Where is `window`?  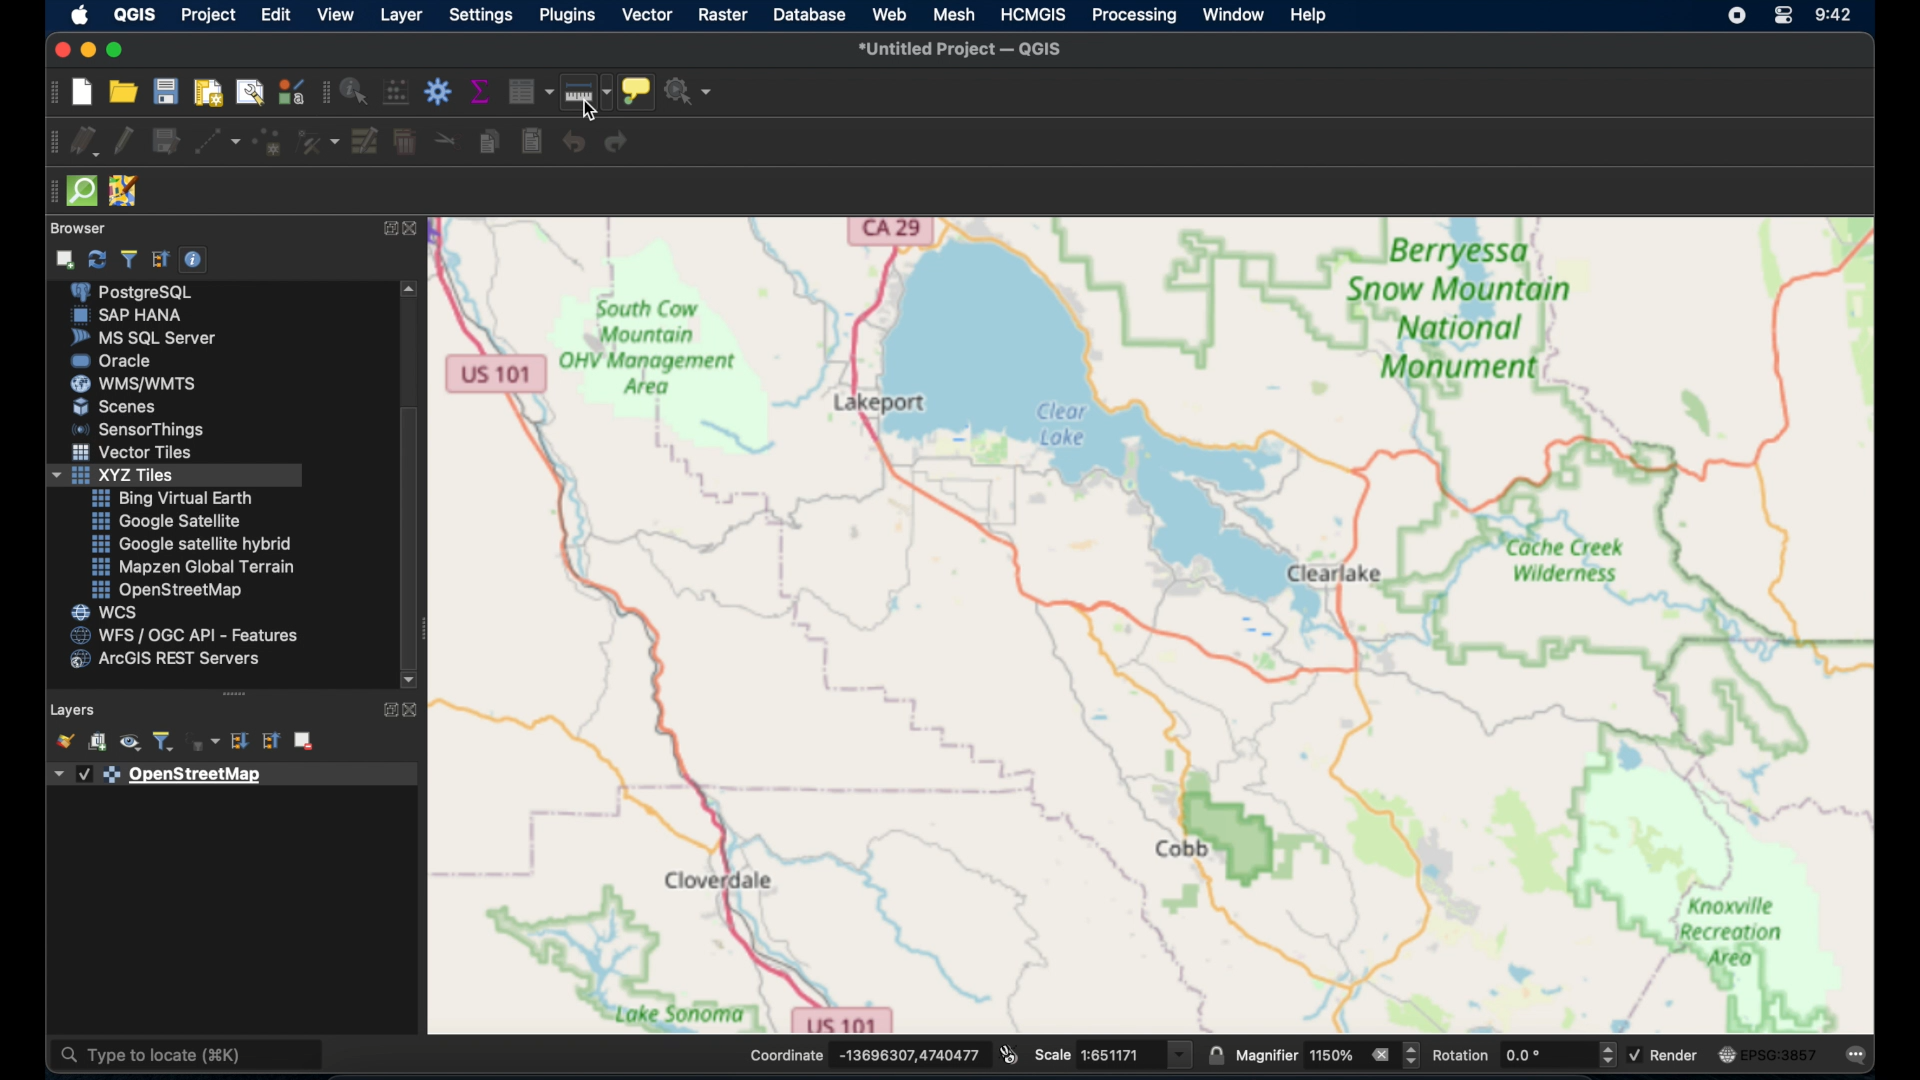 window is located at coordinates (1235, 15).